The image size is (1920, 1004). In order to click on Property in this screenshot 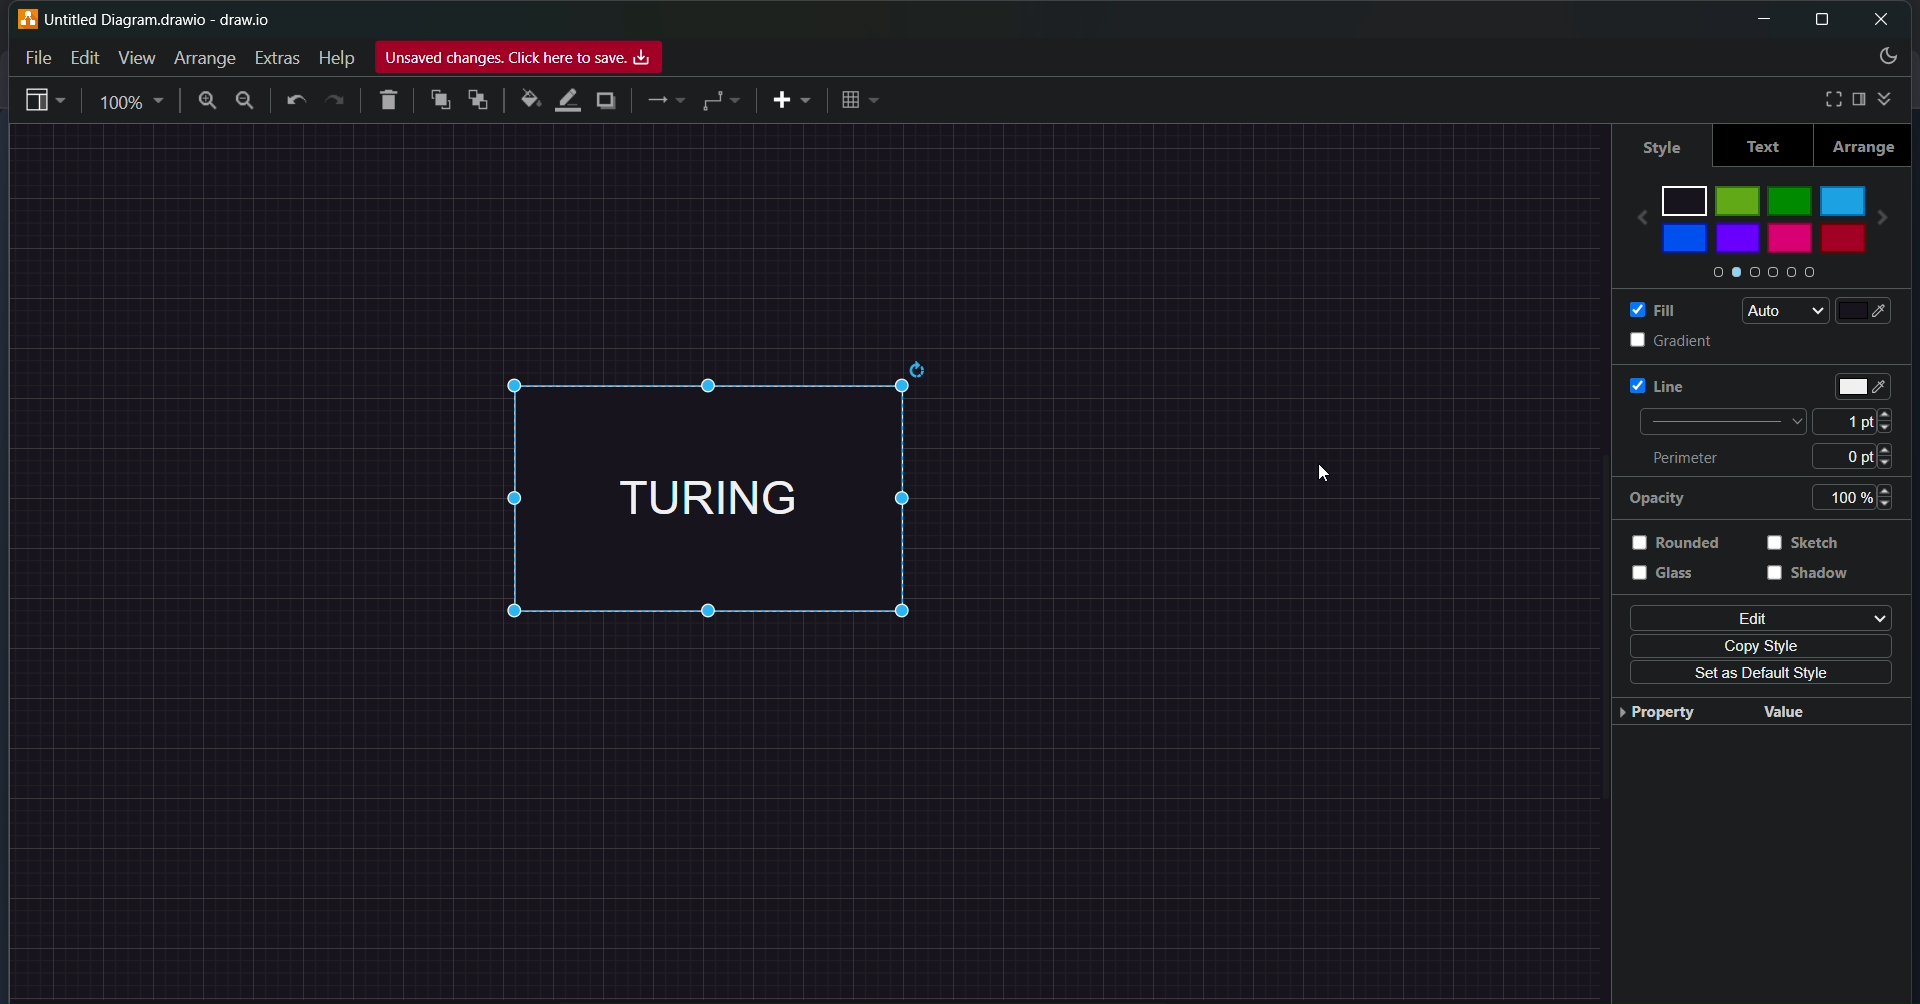, I will do `click(1658, 719)`.